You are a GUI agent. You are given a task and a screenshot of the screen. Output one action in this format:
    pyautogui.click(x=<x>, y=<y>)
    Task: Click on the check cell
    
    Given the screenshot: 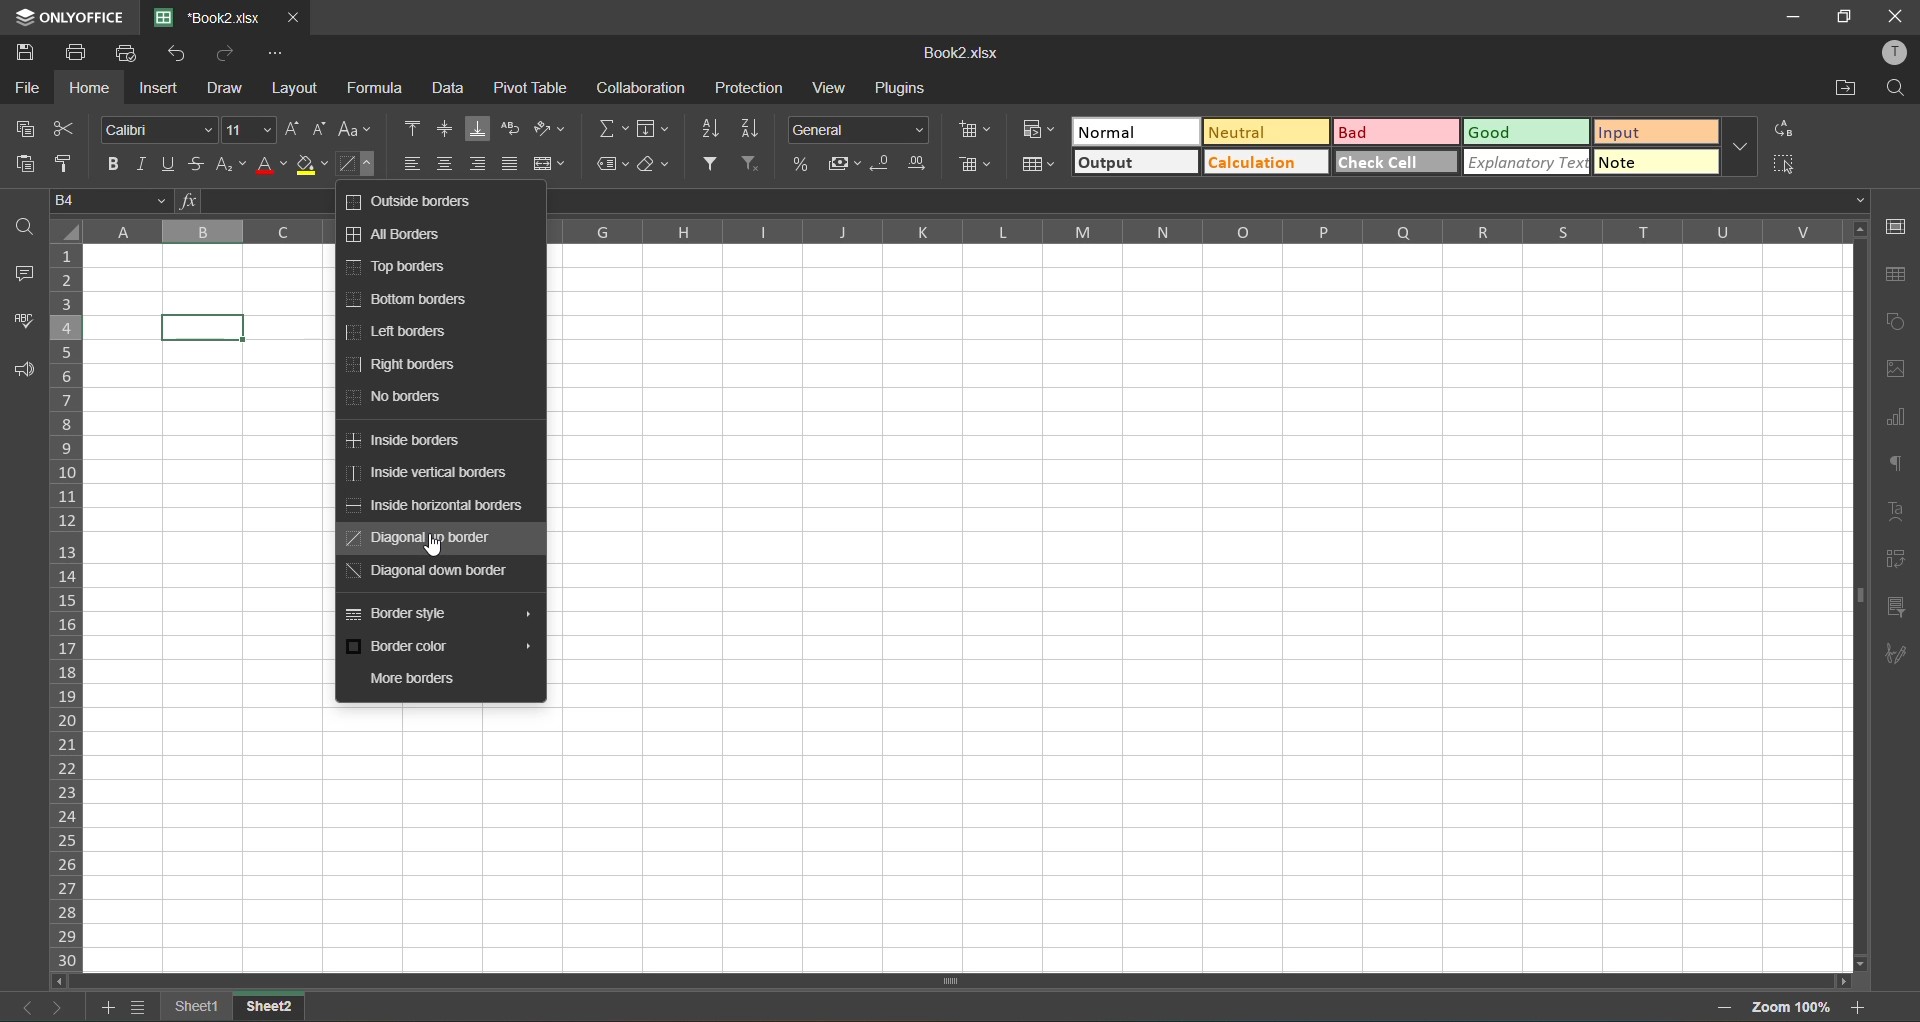 What is the action you would take?
    pyautogui.click(x=1399, y=162)
    